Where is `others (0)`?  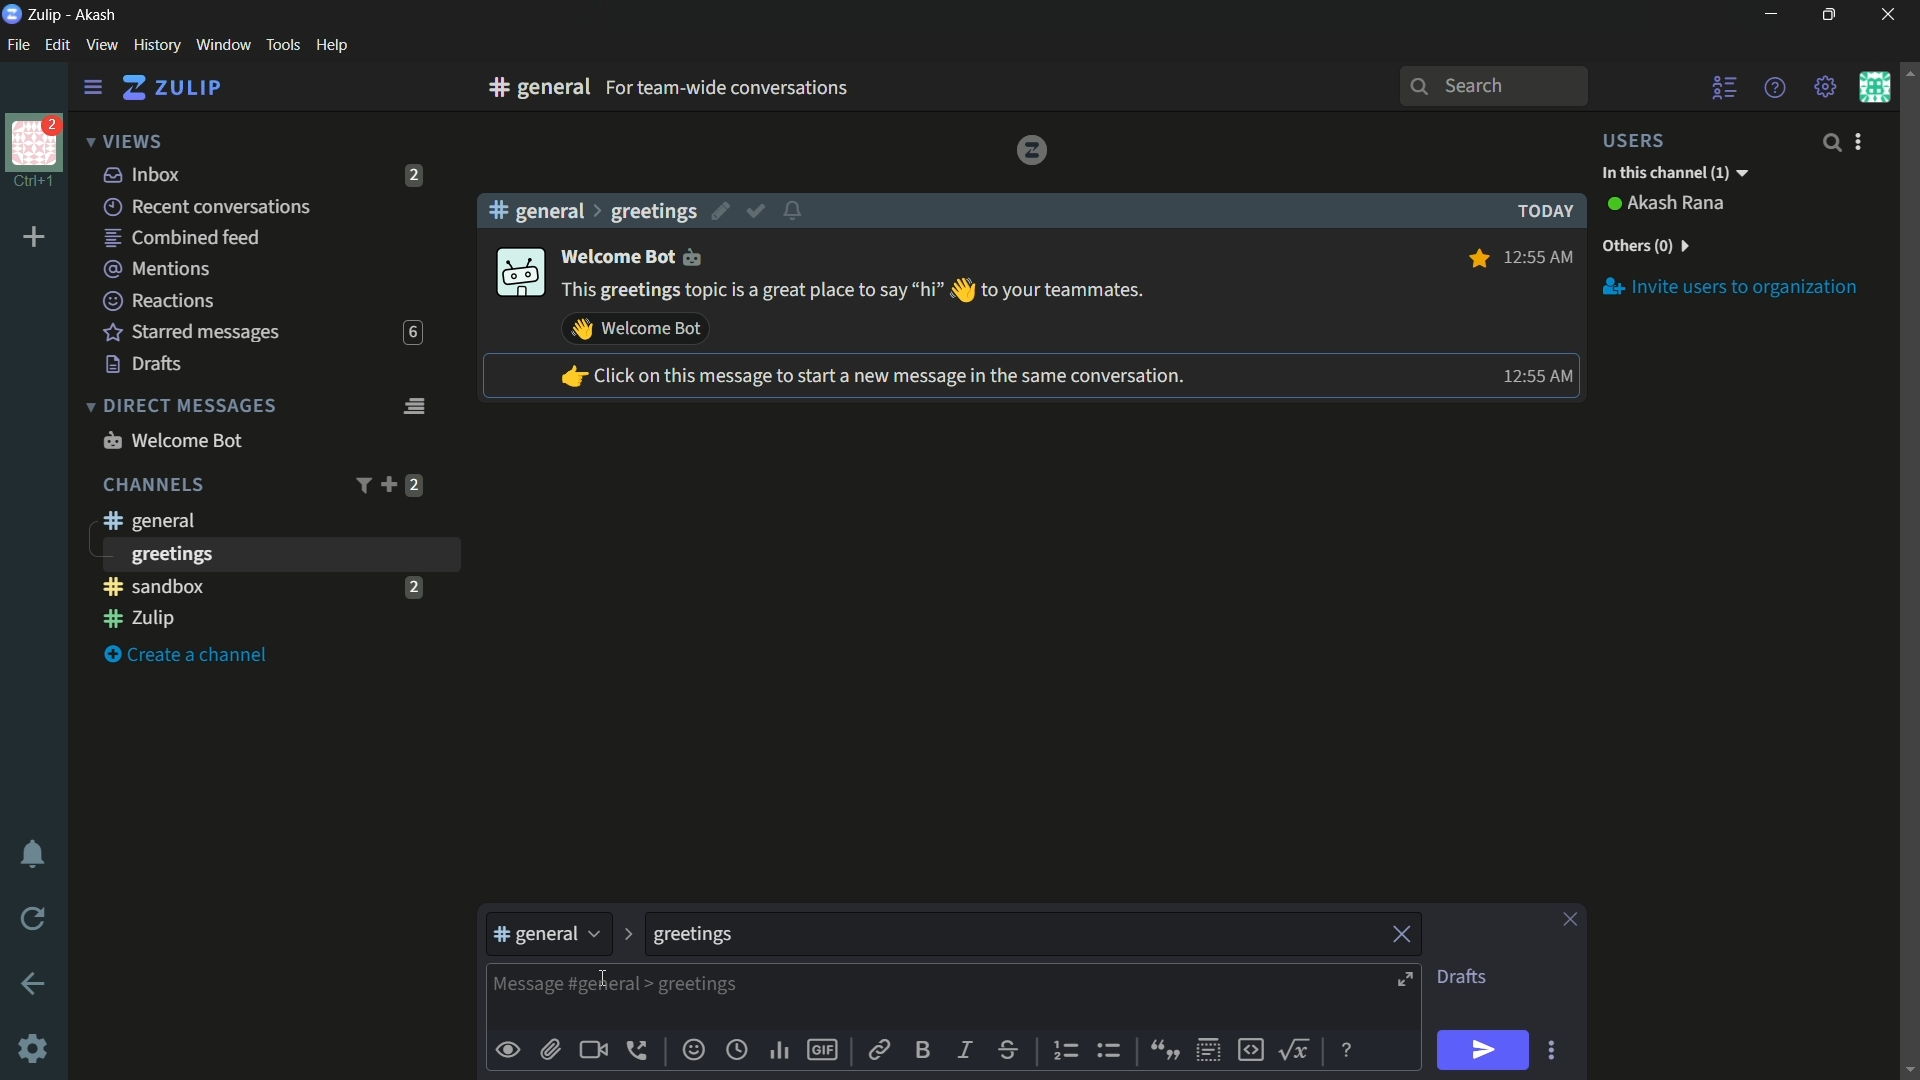
others (0) is located at coordinates (1644, 246).